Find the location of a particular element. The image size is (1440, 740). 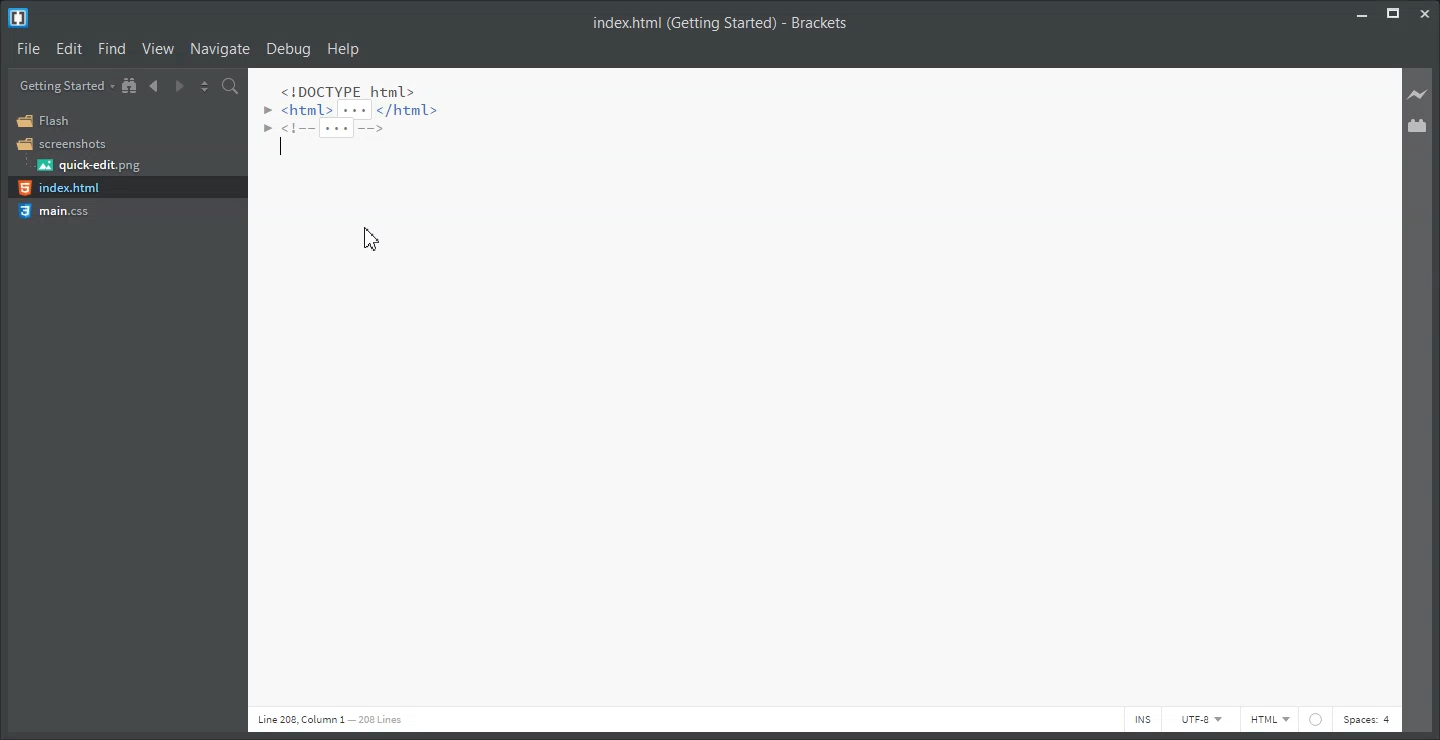

Find is located at coordinates (111, 48).